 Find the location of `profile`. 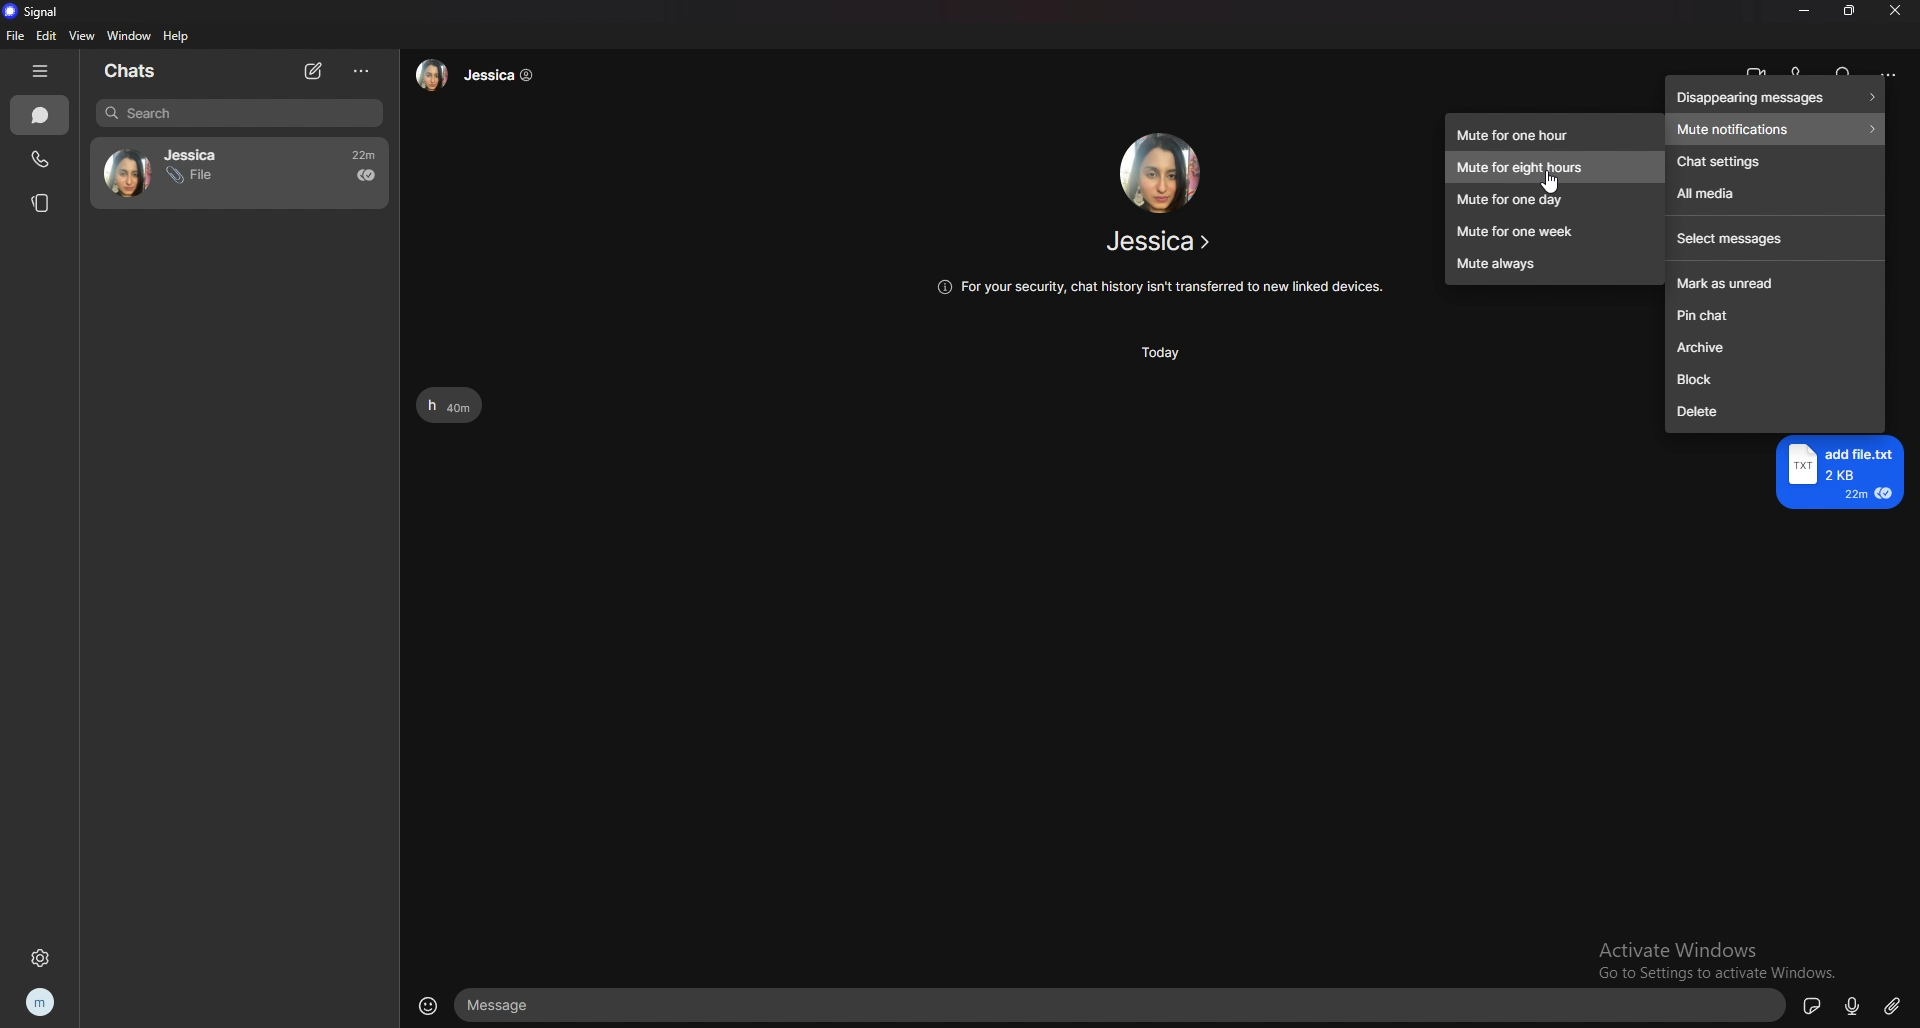

profile is located at coordinates (41, 1003).